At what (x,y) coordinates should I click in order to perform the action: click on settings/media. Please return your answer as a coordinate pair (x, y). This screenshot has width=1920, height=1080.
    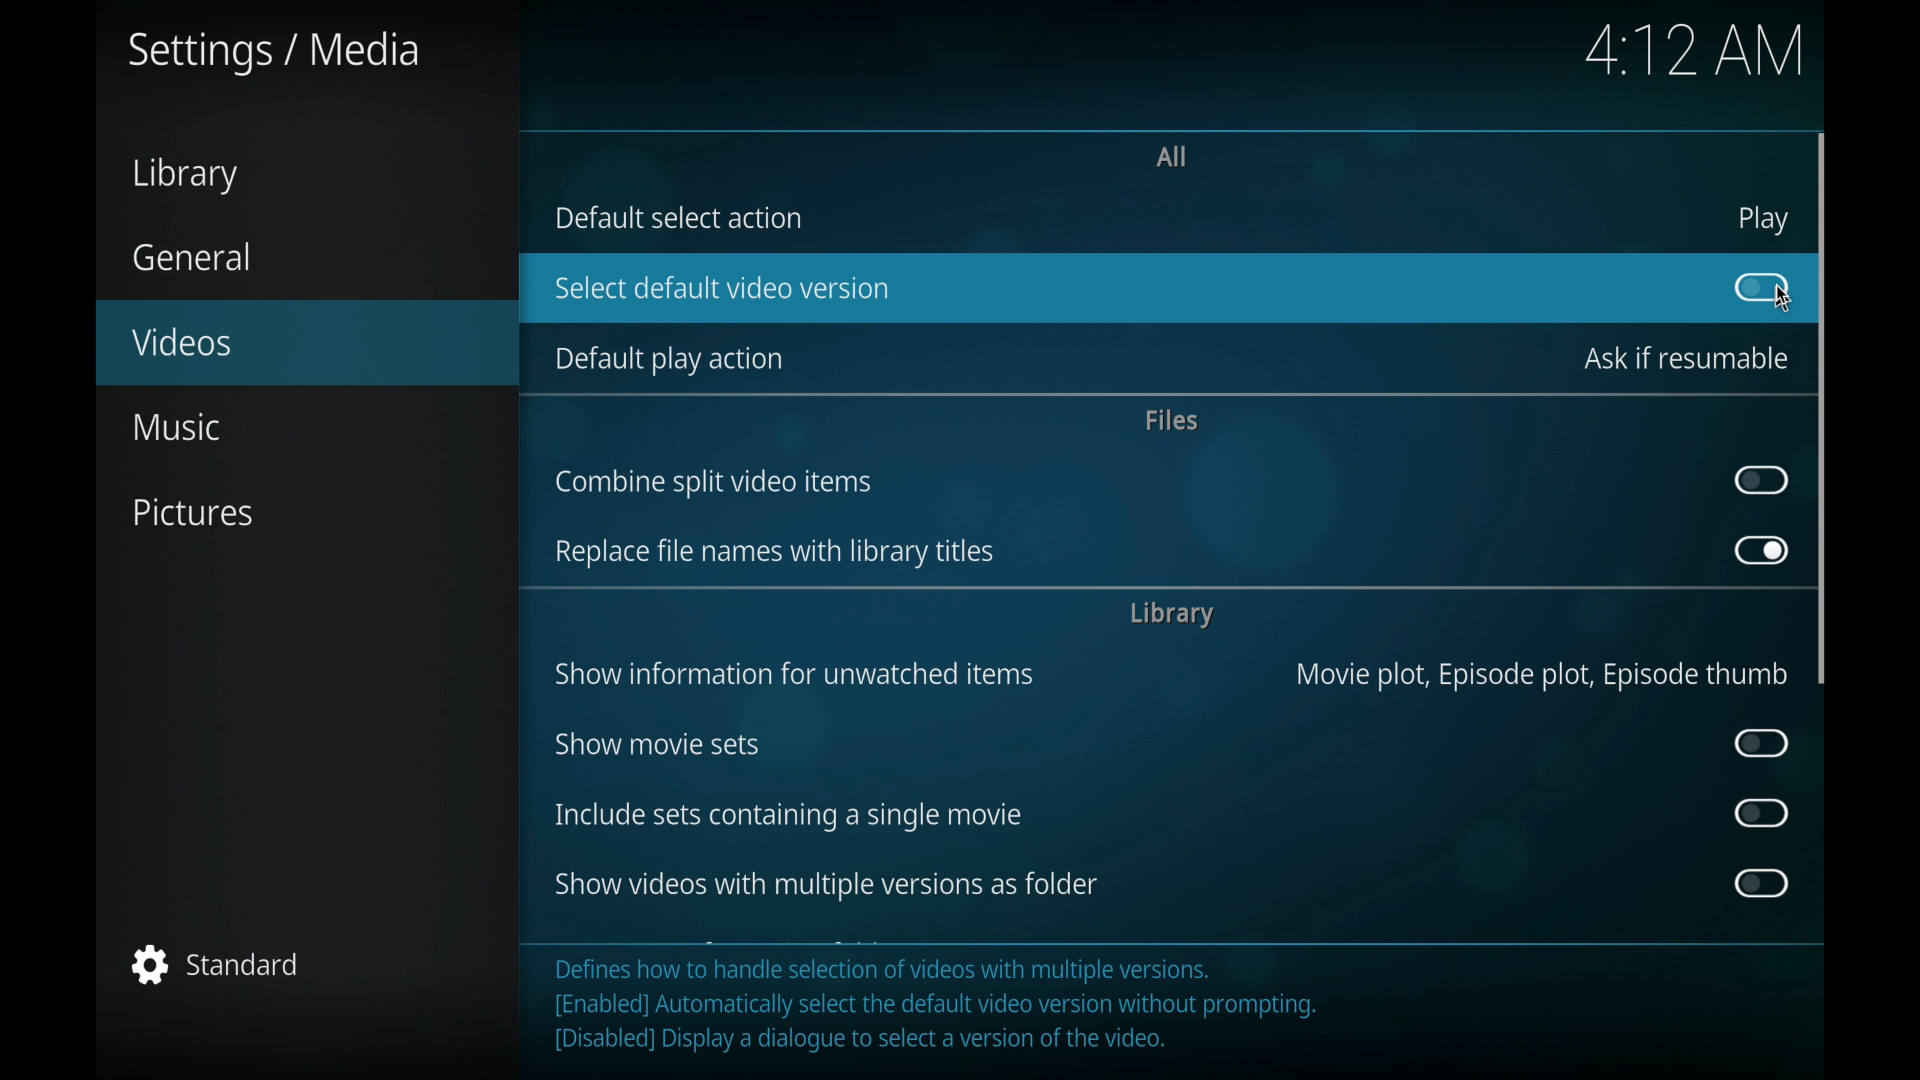
    Looking at the image, I should click on (272, 53).